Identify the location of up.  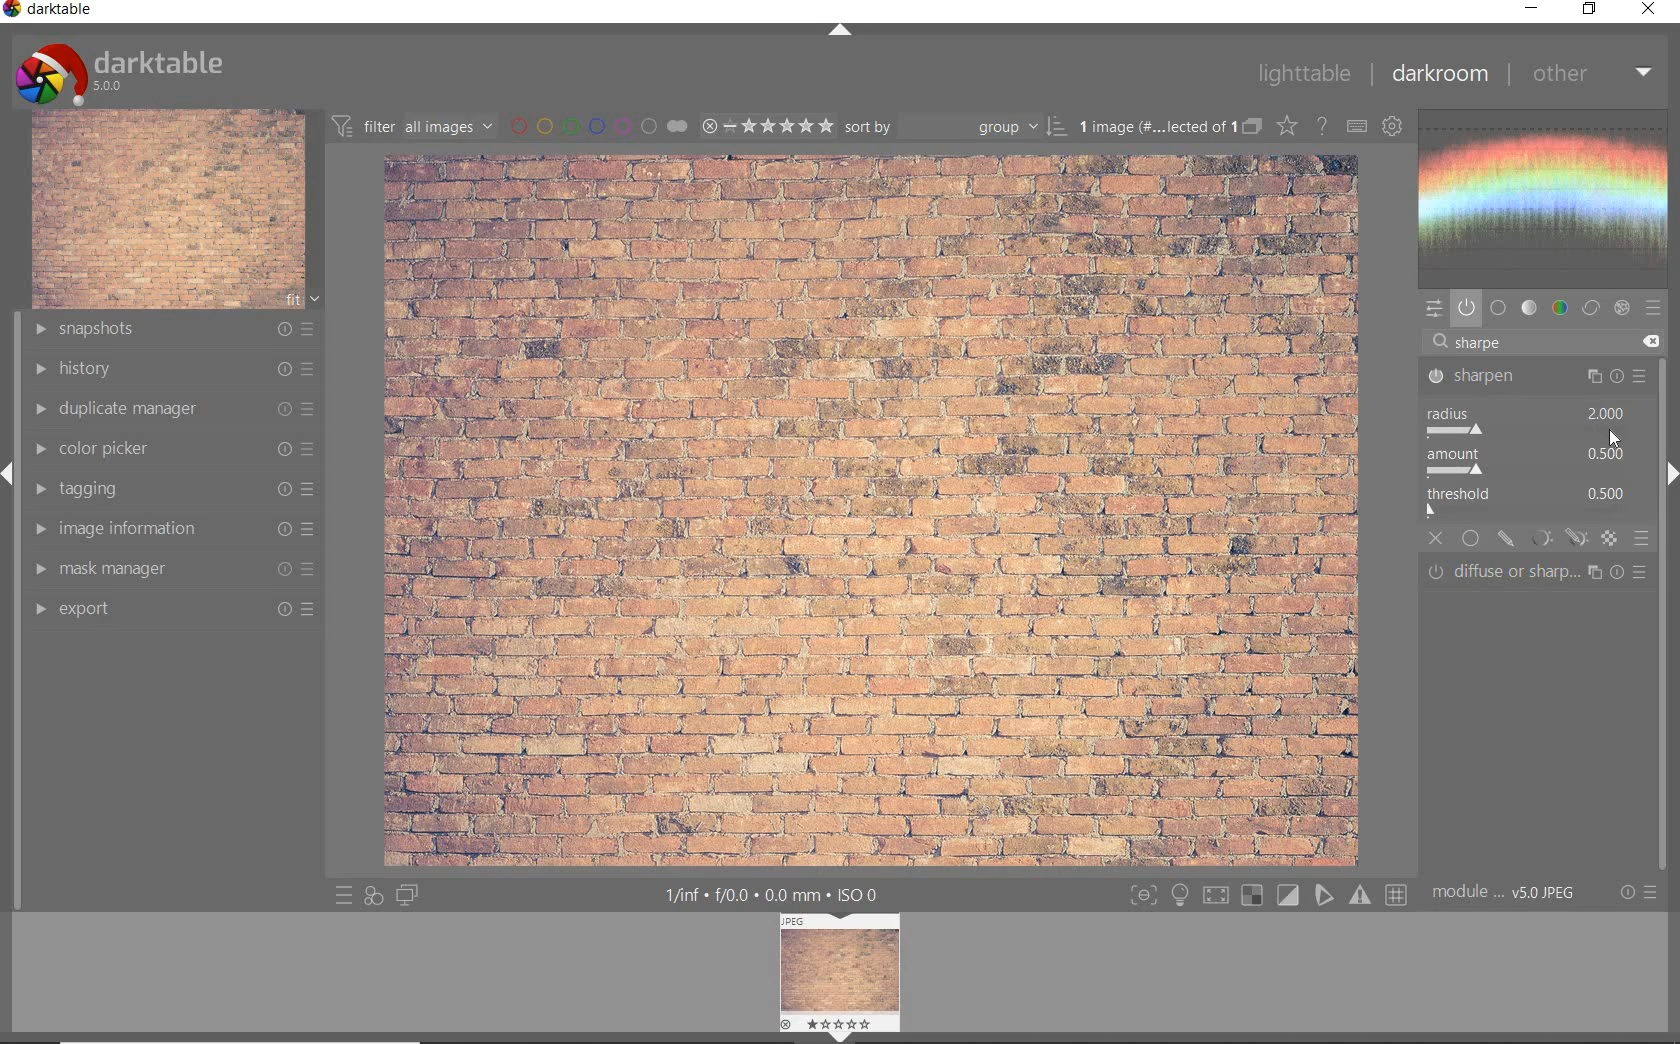
(842, 31).